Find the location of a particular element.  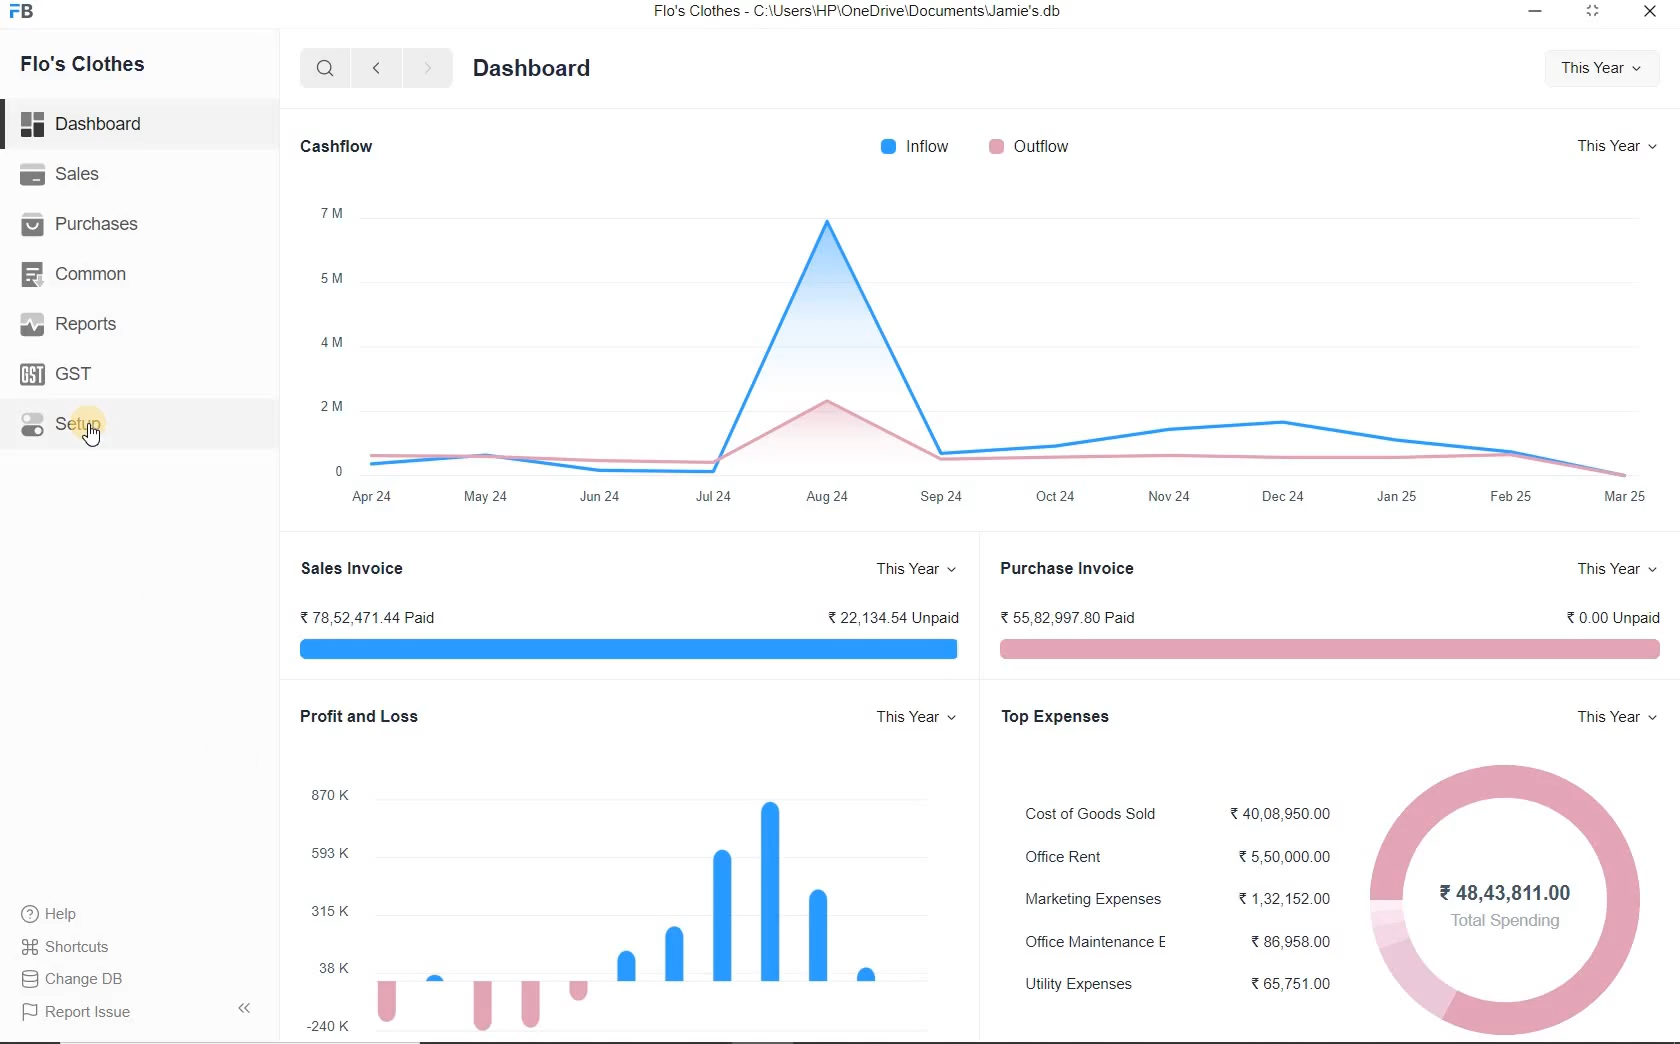

Purchases is located at coordinates (89, 223).